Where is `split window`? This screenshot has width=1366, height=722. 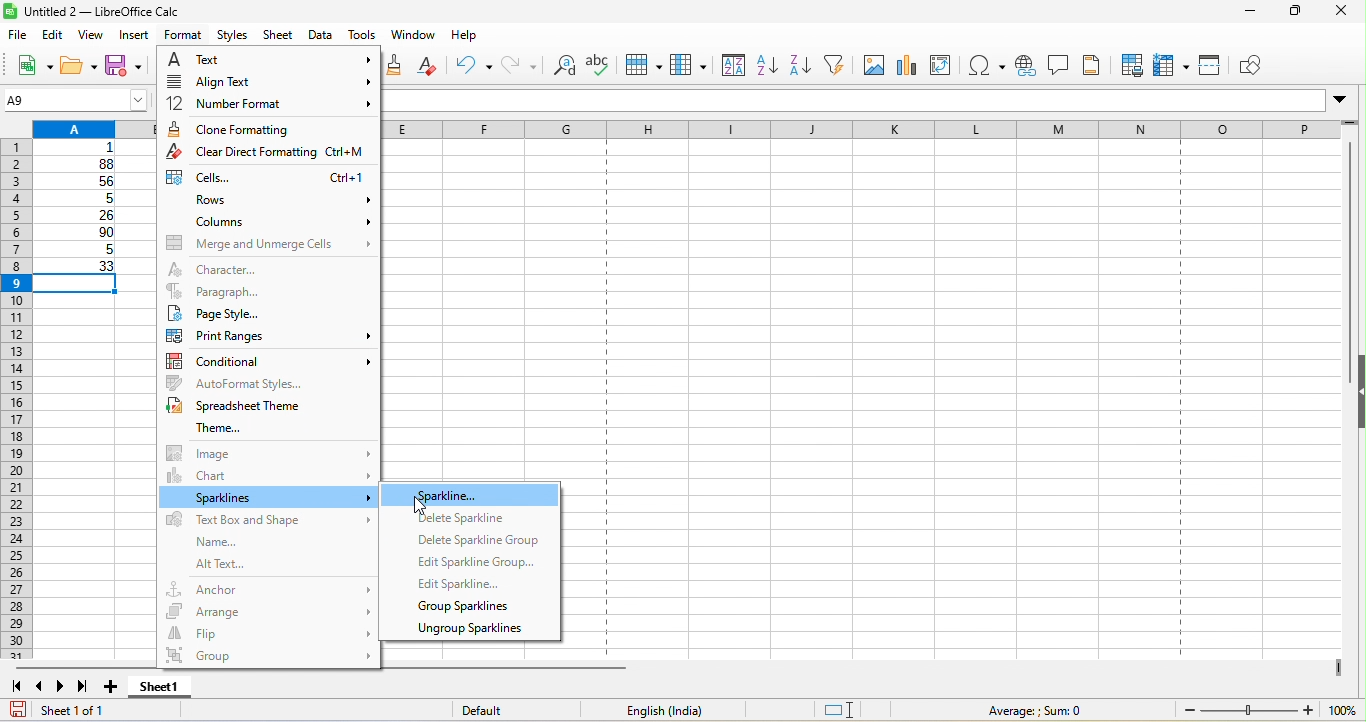
split window is located at coordinates (1210, 66).